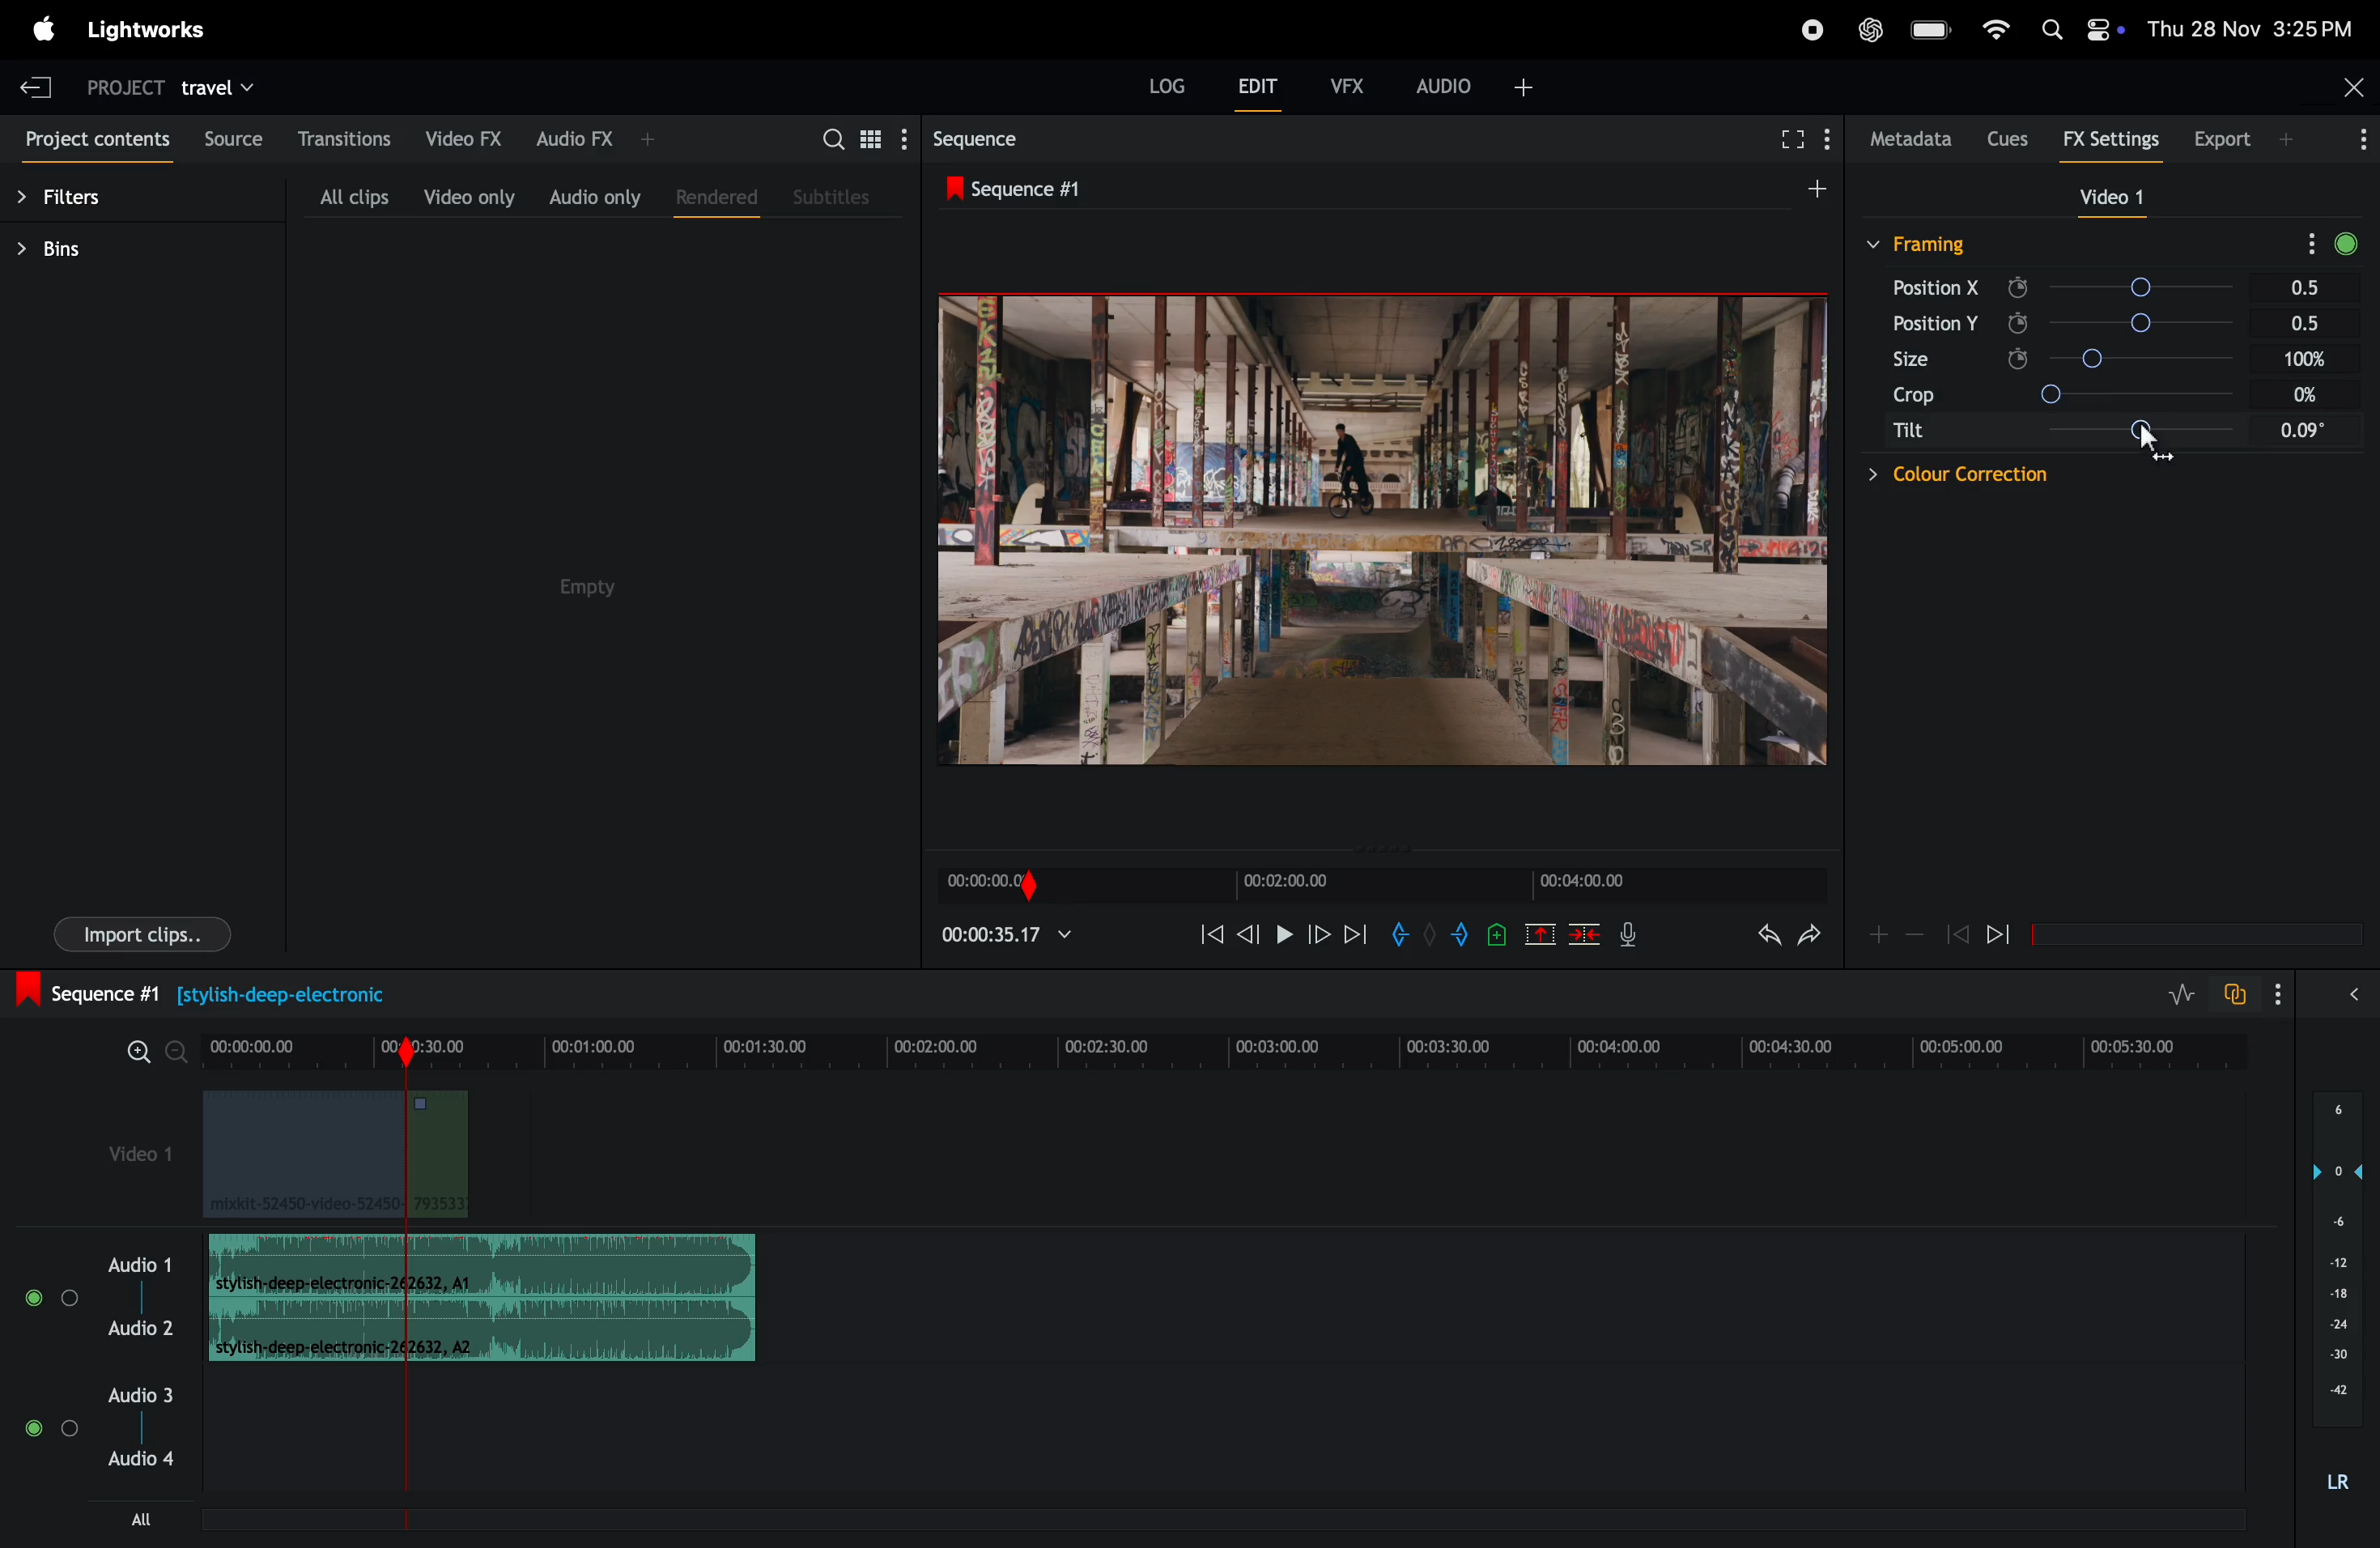 The image size is (2380, 1548). Describe the element at coordinates (2189, 290) in the screenshot. I see `Position X slider: 0.5` at that location.